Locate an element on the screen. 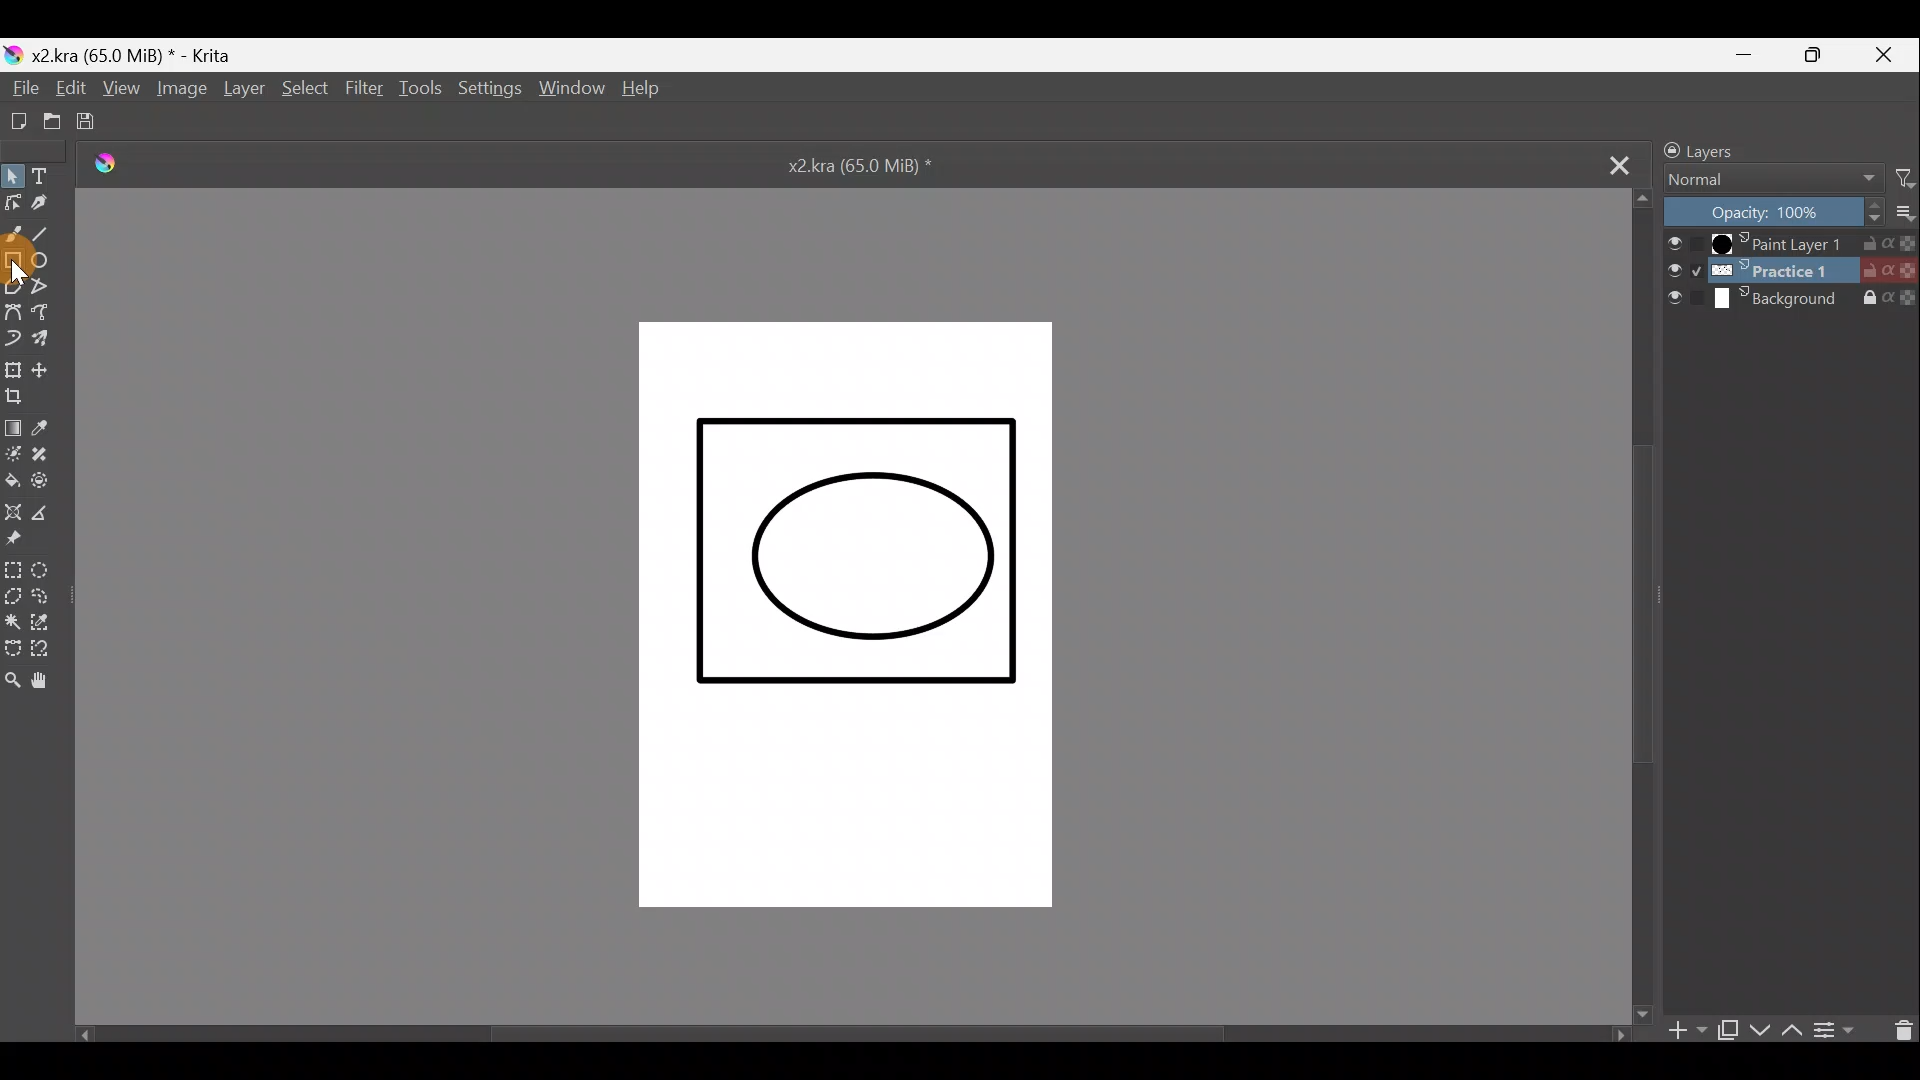  Freehand selection tool is located at coordinates (44, 598).